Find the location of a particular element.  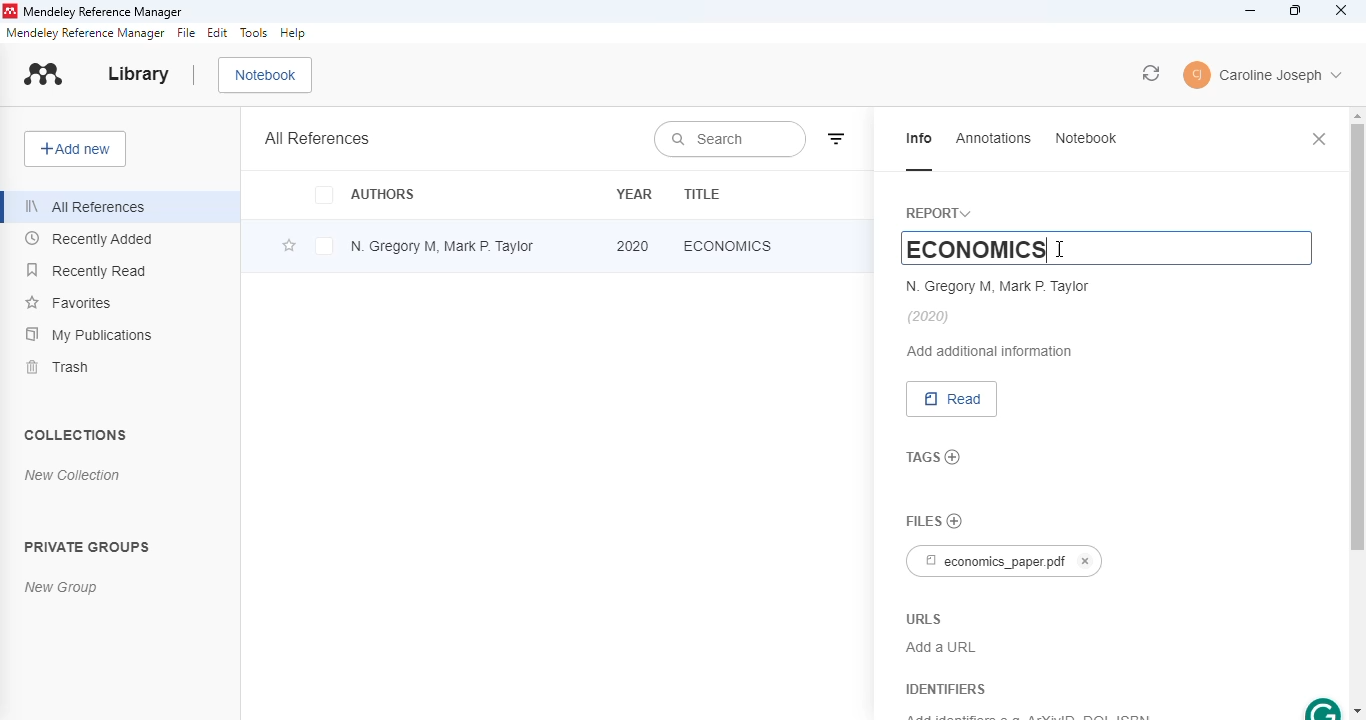

new group is located at coordinates (61, 586).